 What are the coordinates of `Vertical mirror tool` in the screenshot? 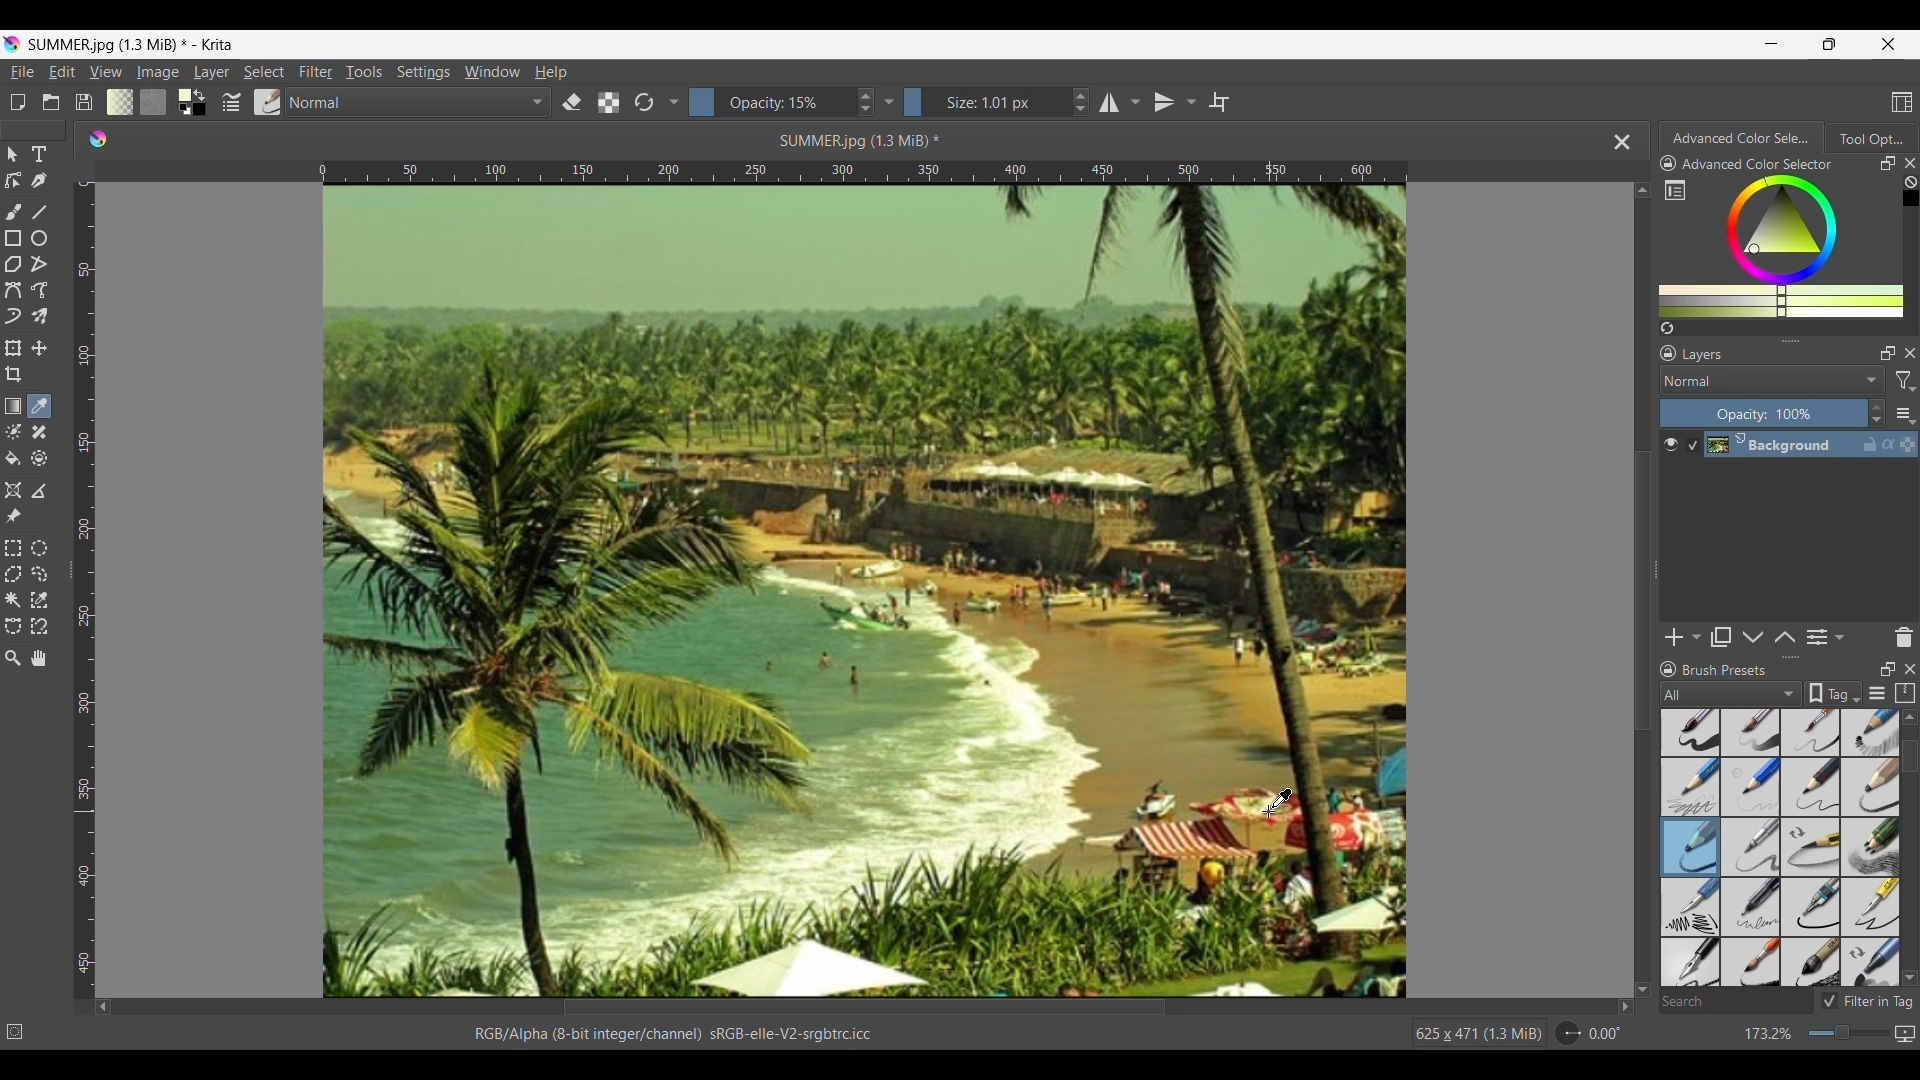 It's located at (1163, 102).